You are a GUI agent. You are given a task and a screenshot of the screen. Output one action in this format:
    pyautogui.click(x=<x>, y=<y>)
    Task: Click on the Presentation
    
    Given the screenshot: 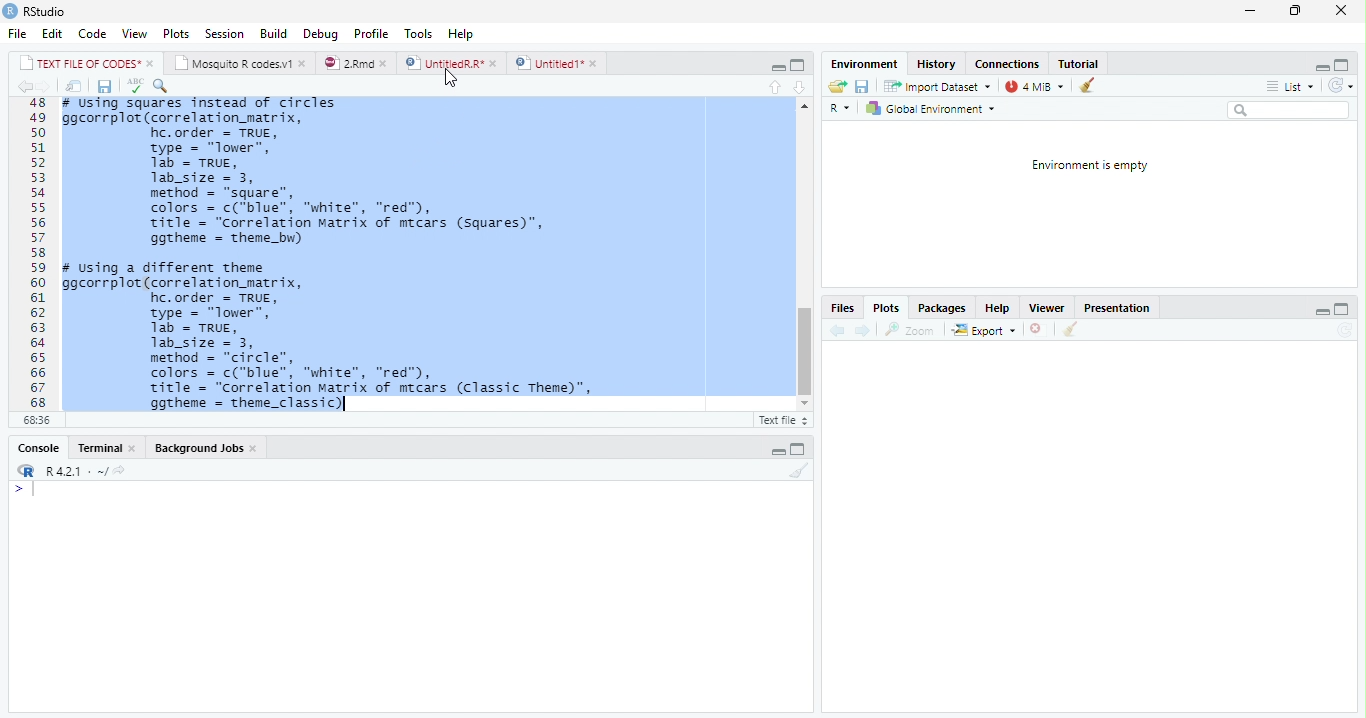 What is the action you would take?
    pyautogui.click(x=1121, y=308)
    